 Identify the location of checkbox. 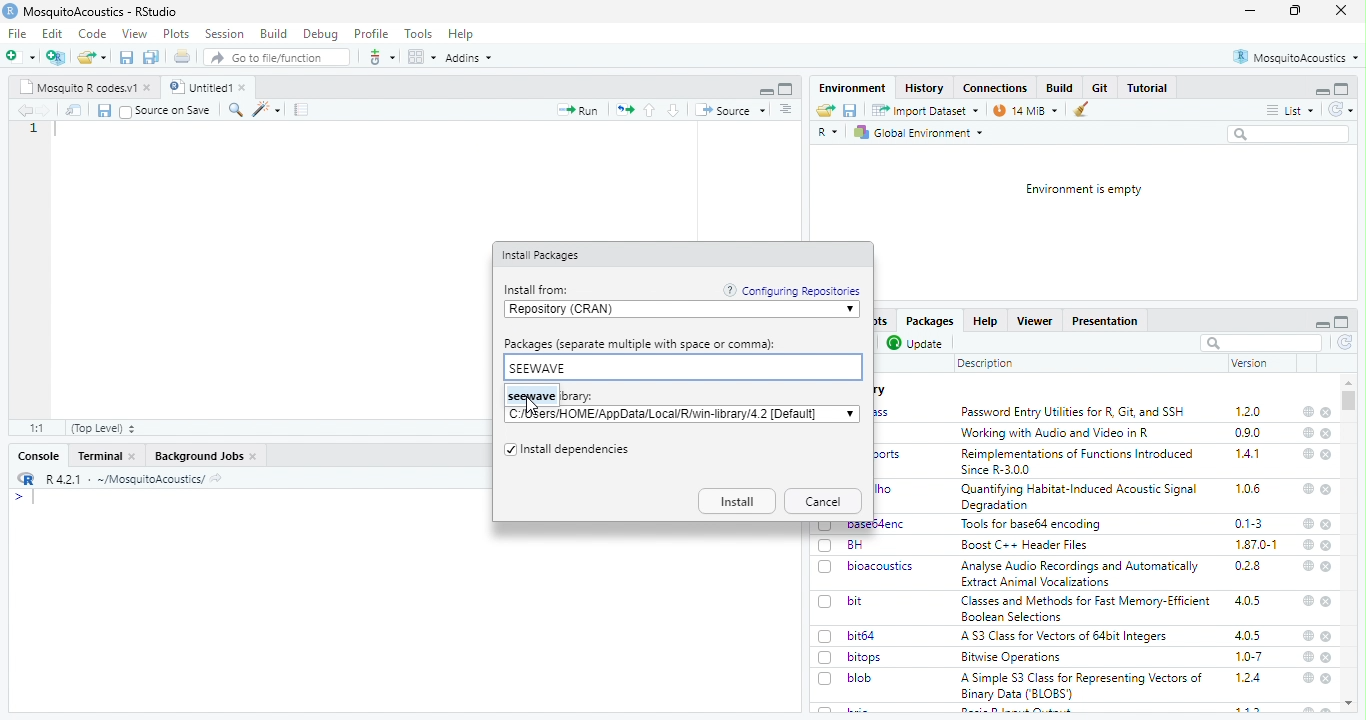
(826, 603).